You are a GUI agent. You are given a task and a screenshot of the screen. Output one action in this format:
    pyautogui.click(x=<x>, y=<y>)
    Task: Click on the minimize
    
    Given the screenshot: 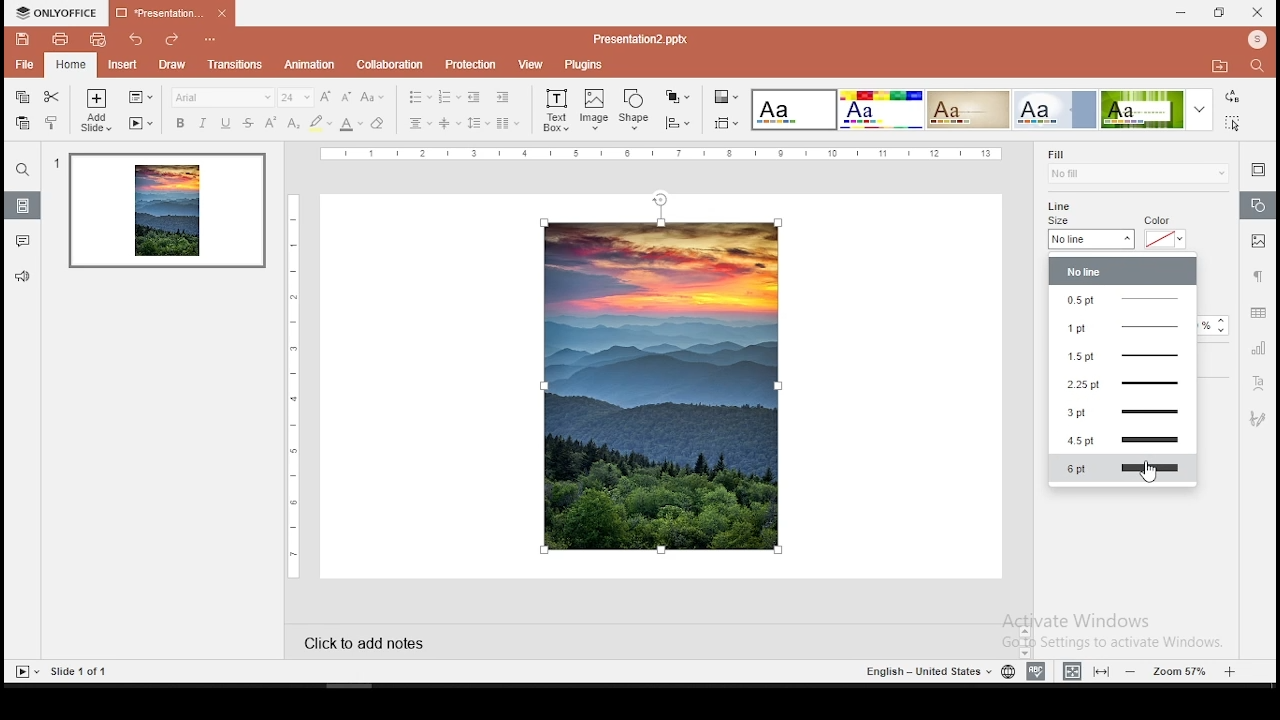 What is the action you would take?
    pyautogui.click(x=1182, y=12)
    